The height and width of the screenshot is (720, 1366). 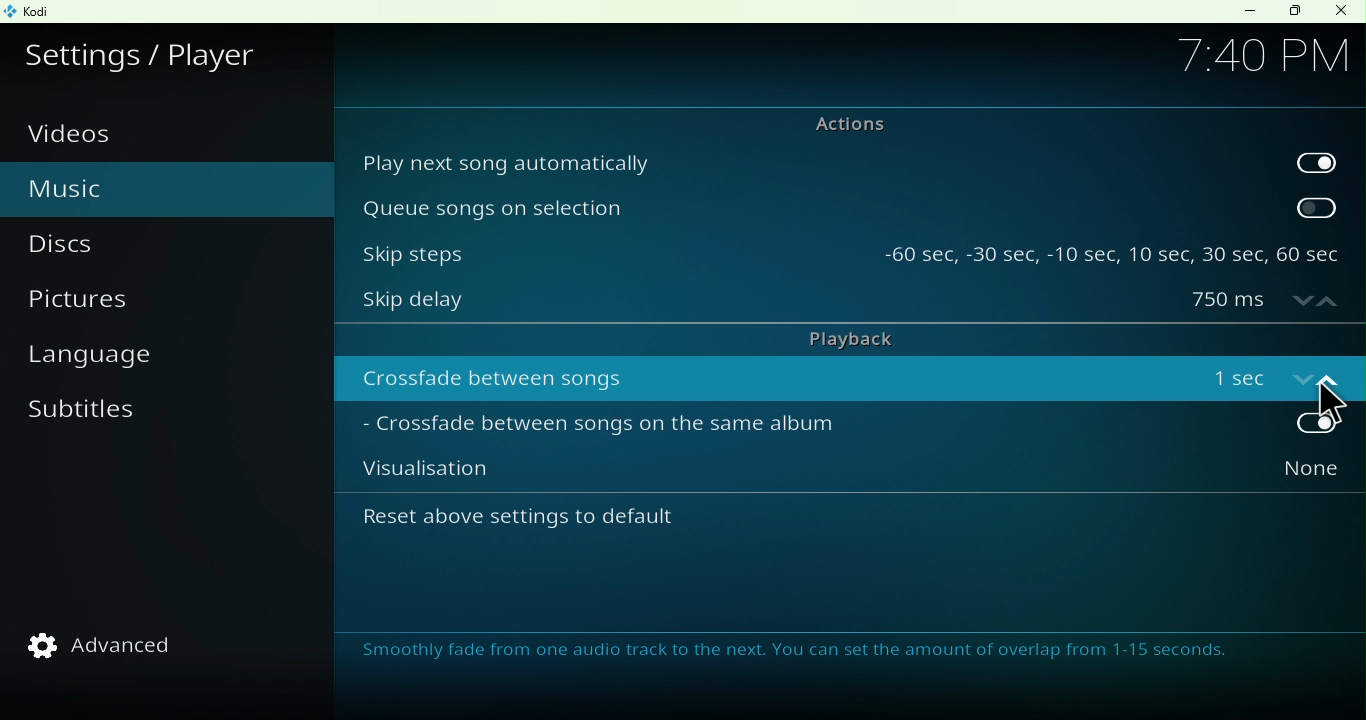 What do you see at coordinates (1340, 12) in the screenshot?
I see `Close` at bounding box center [1340, 12].